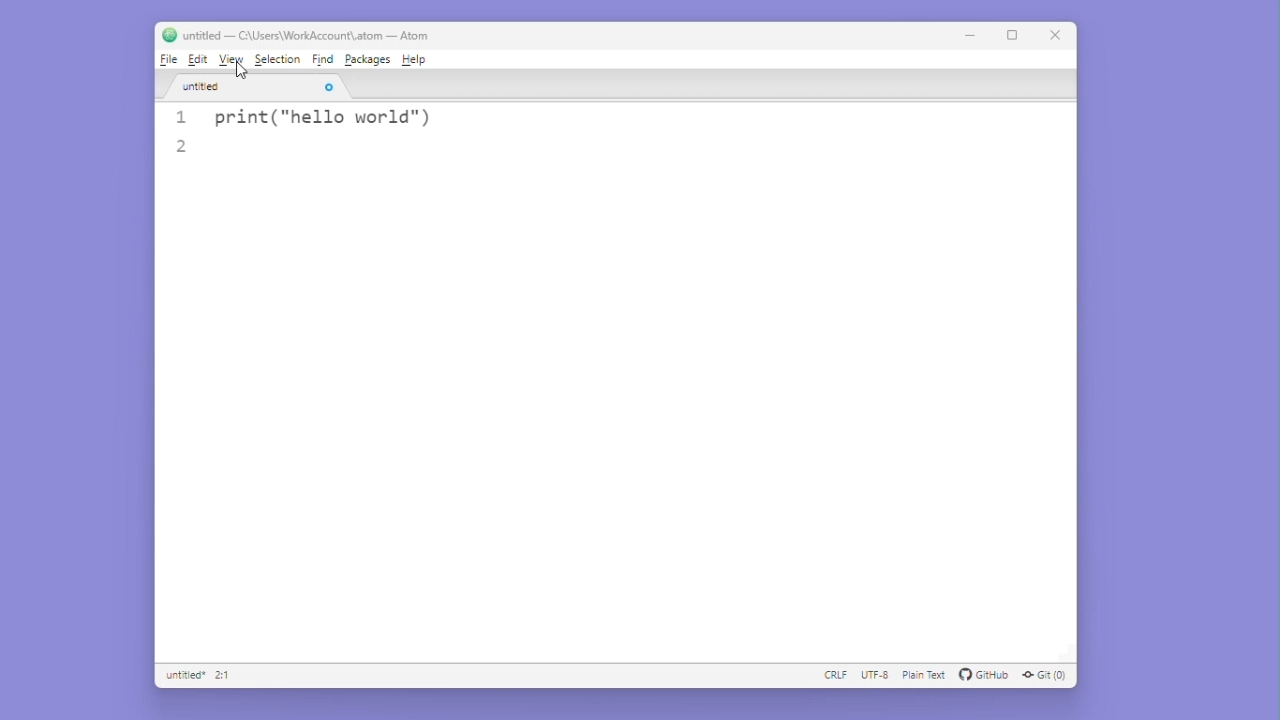  Describe the element at coordinates (922, 676) in the screenshot. I see `plain text` at that location.